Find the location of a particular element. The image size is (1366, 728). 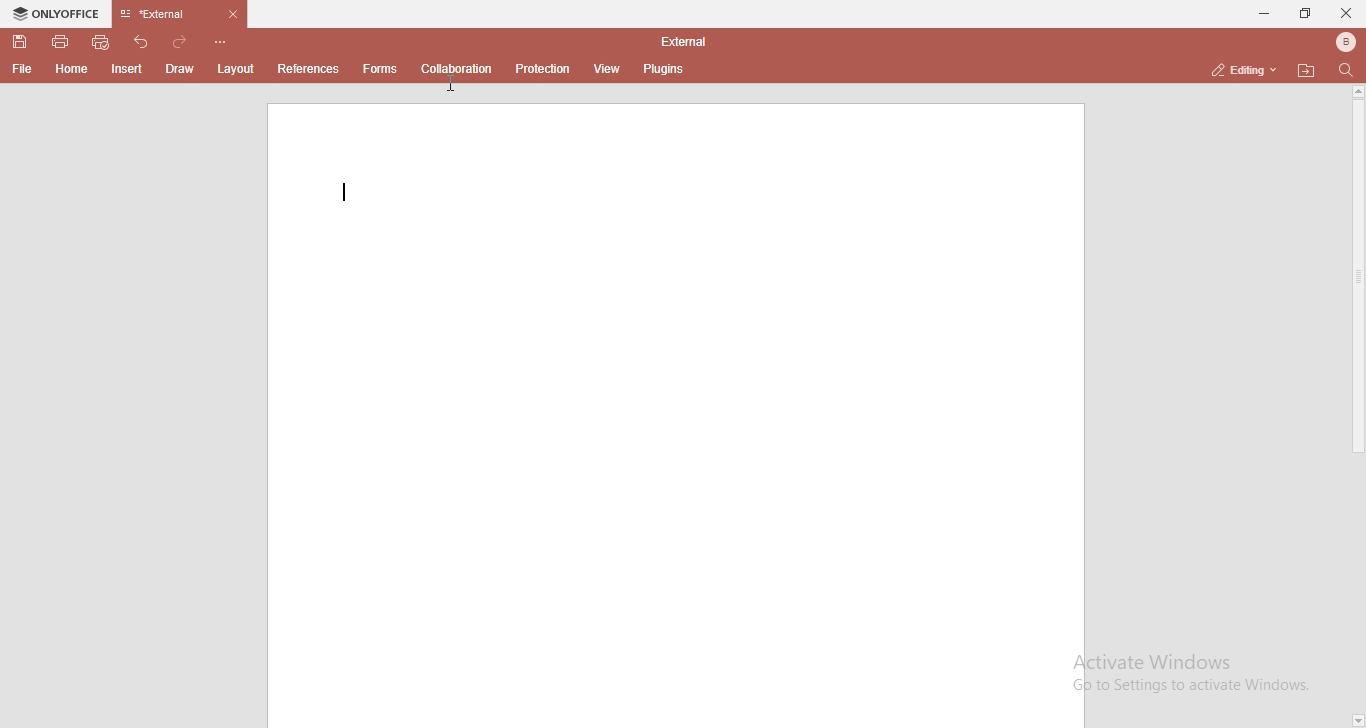

print is located at coordinates (61, 44).